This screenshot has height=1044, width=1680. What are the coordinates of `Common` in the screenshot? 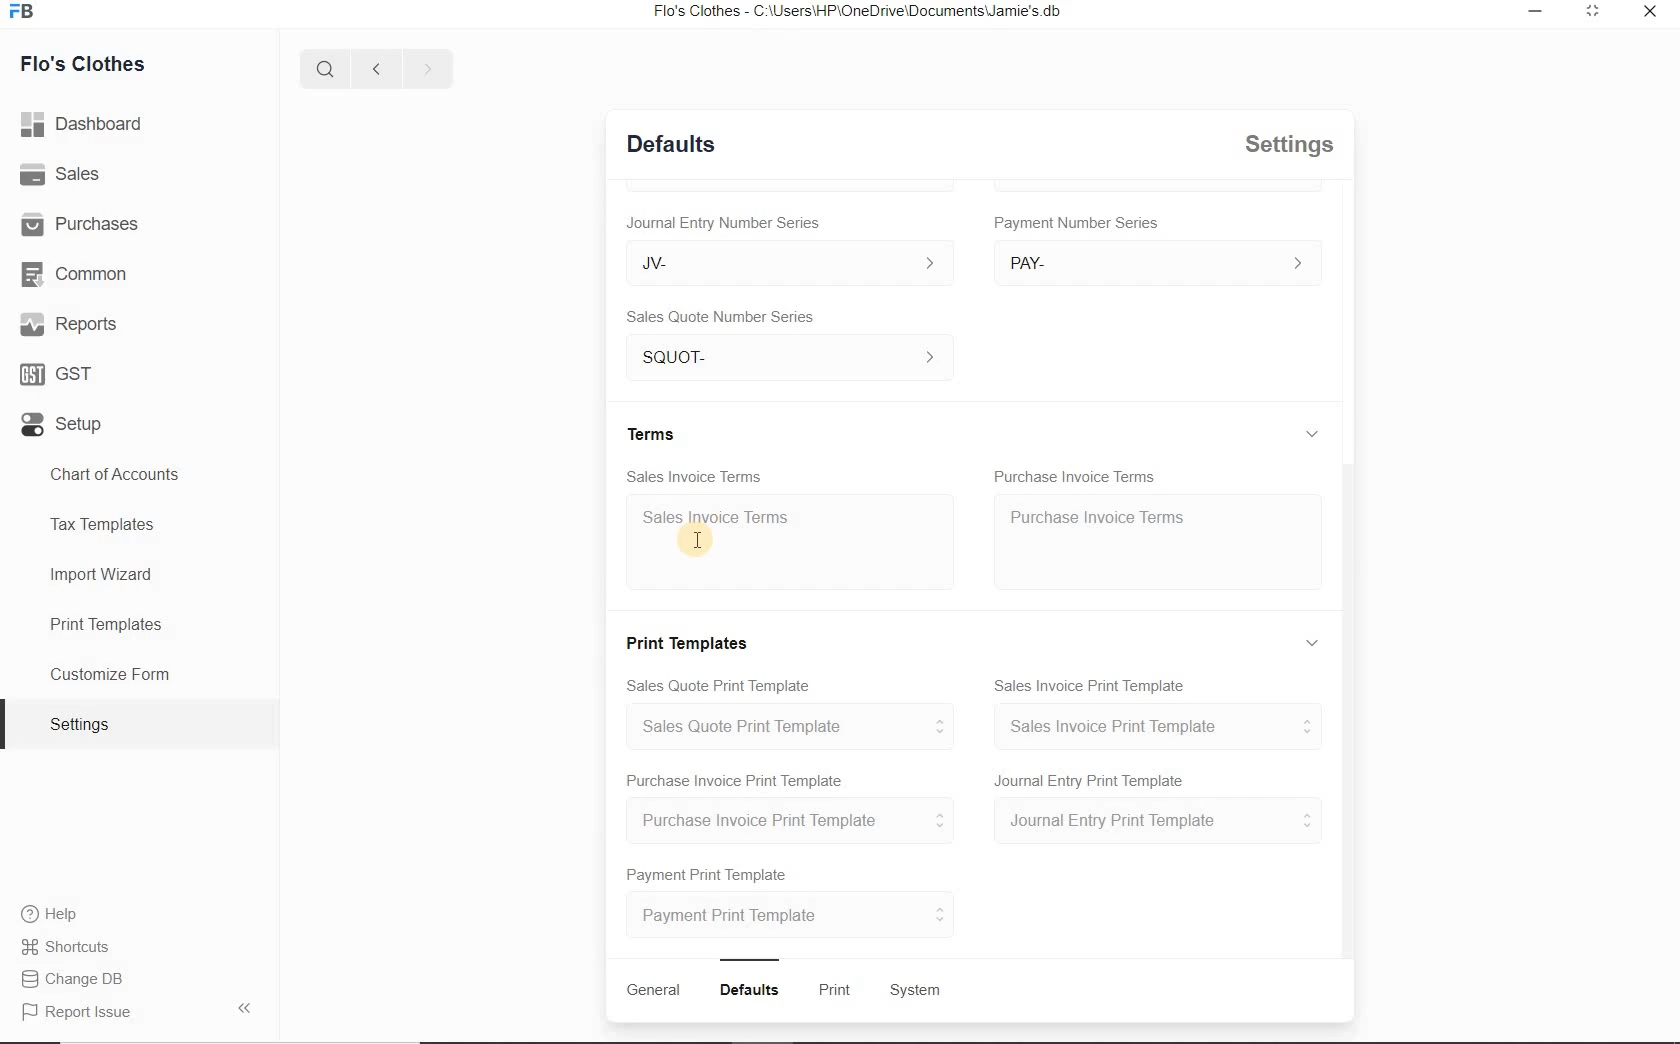 It's located at (79, 275).